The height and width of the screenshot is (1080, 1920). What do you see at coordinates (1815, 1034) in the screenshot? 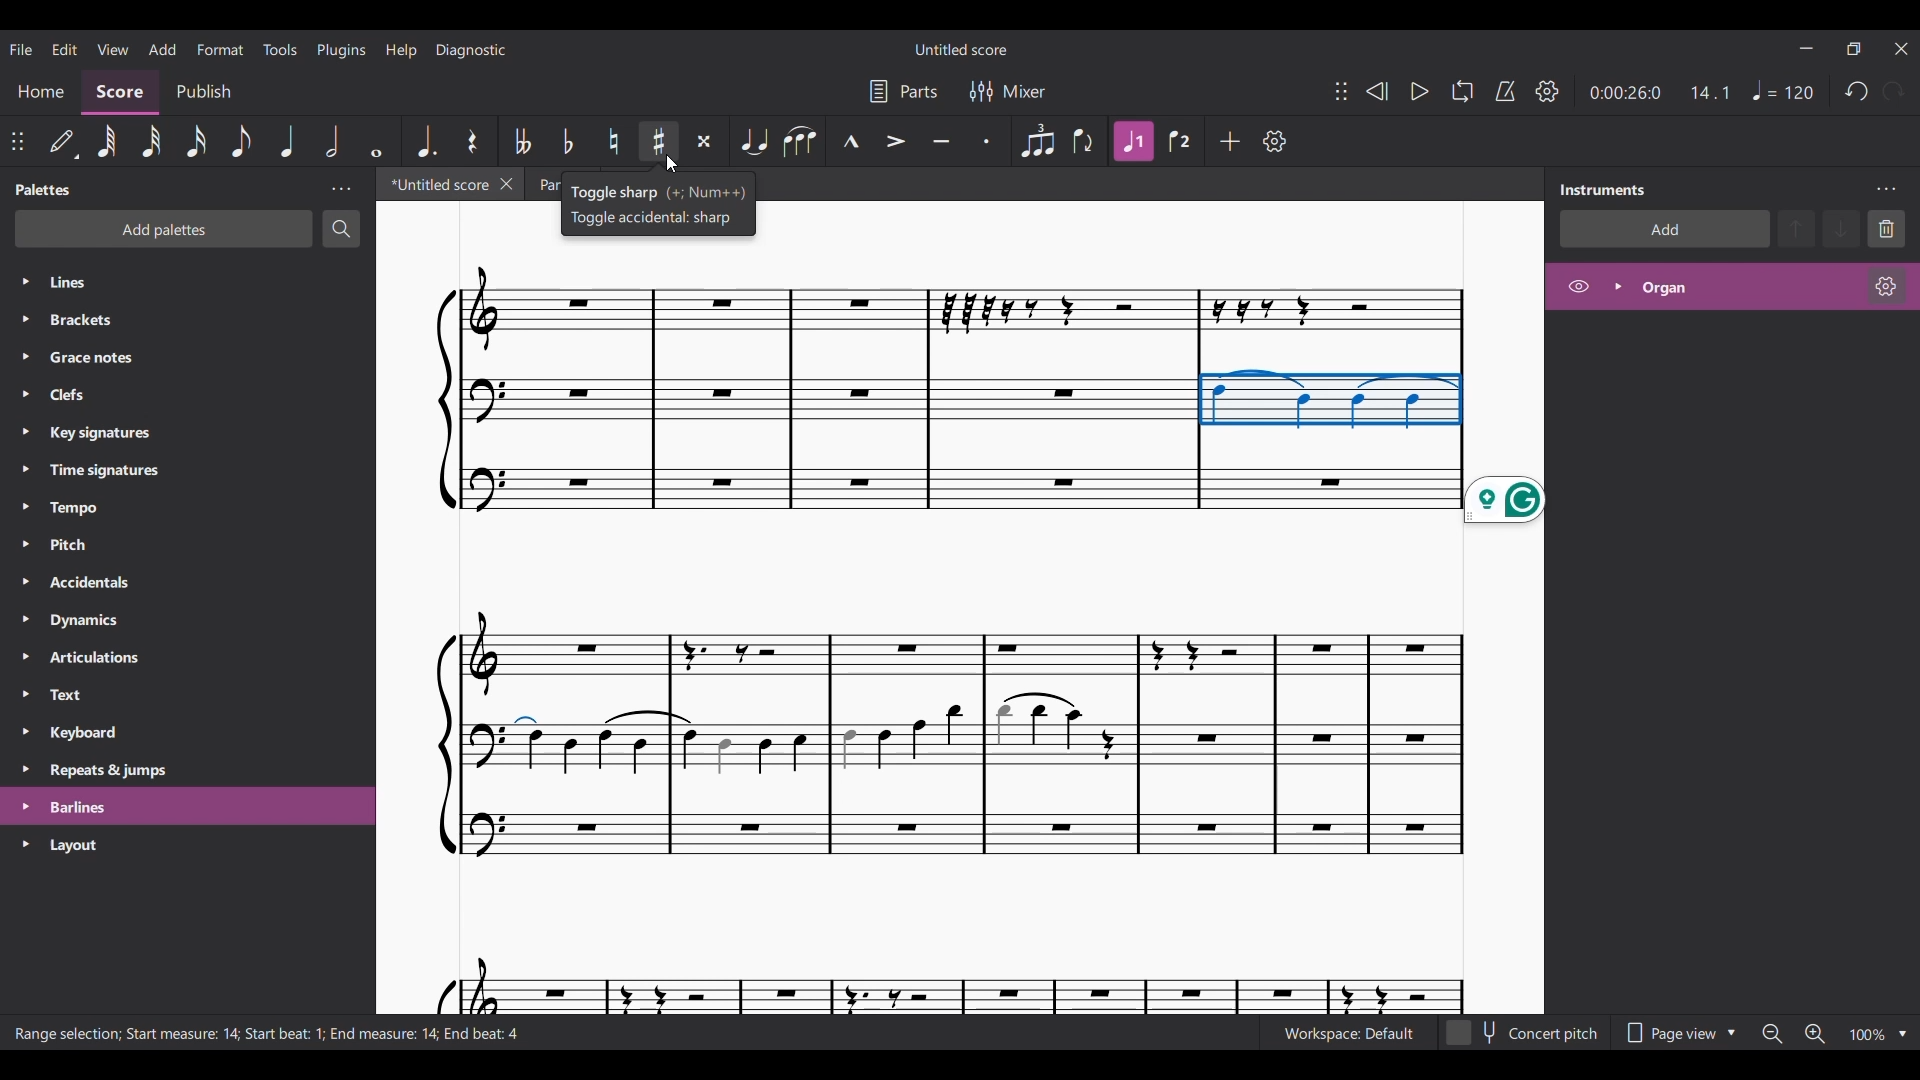
I see `Zoom in` at bounding box center [1815, 1034].